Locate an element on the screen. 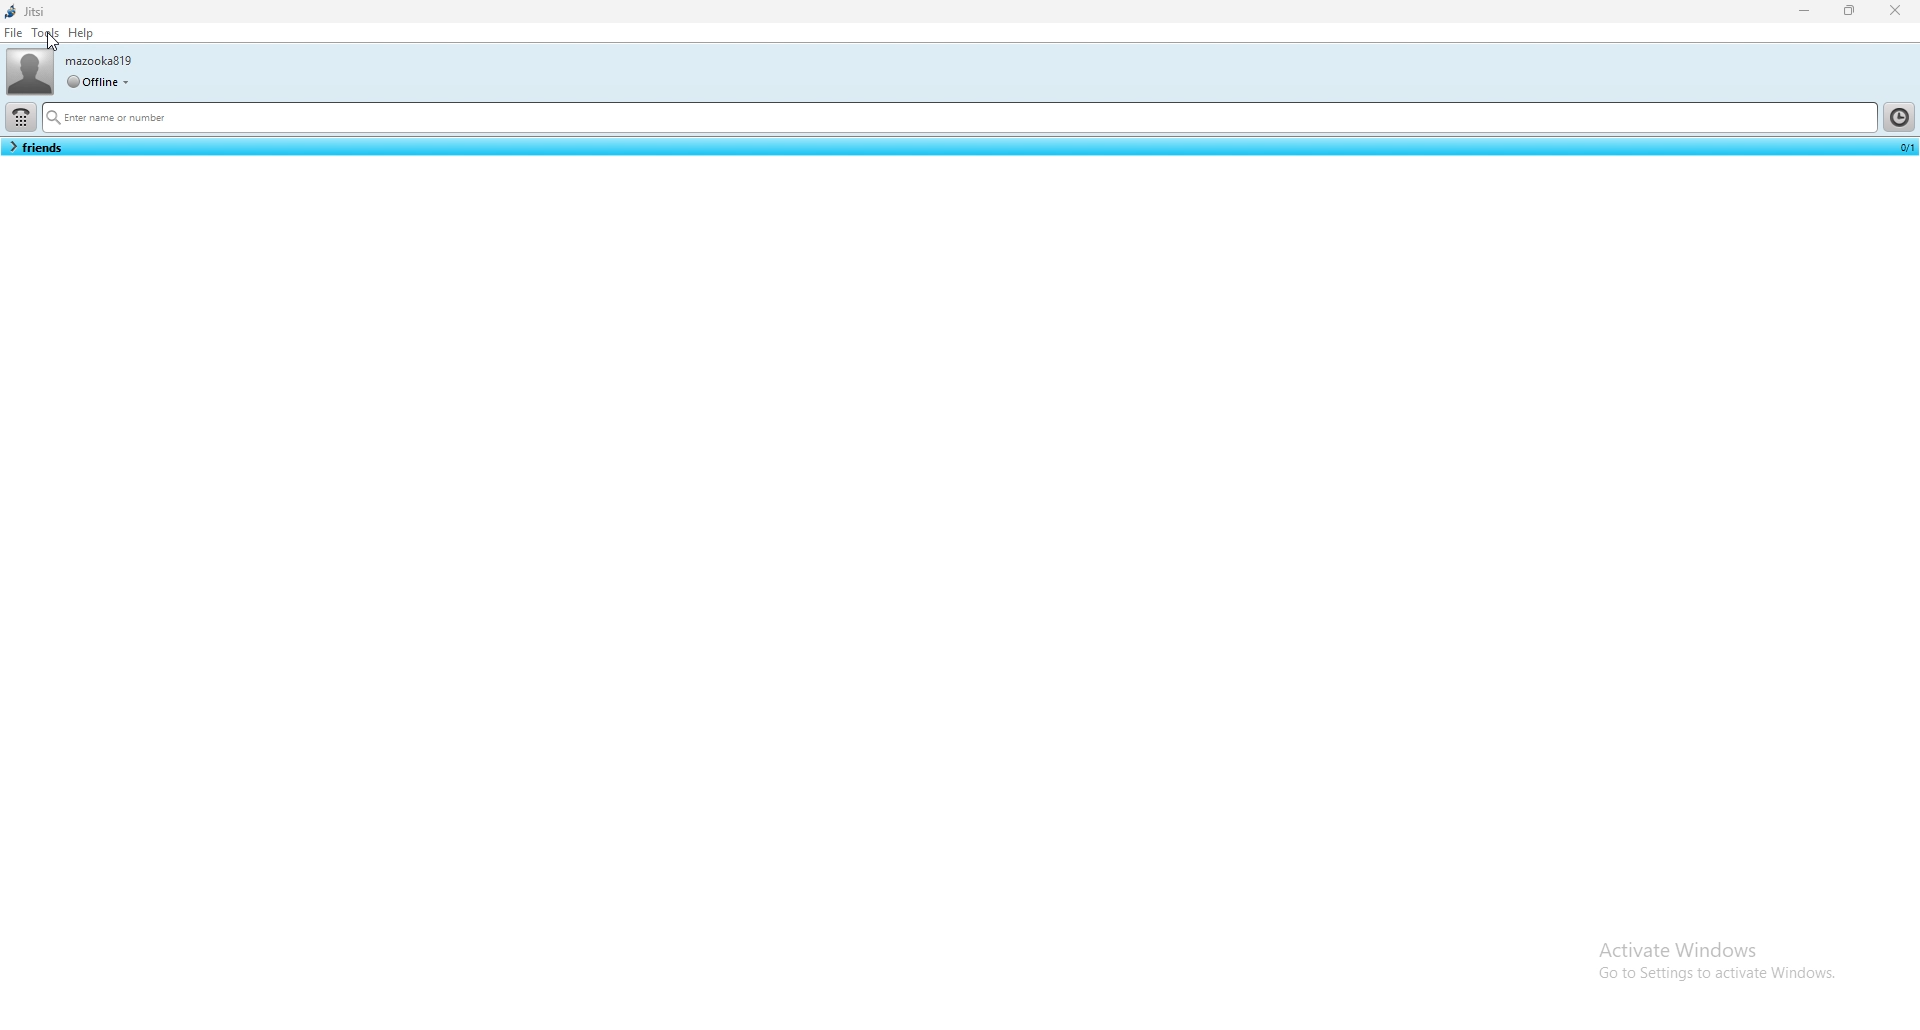 Image resolution: width=1920 pixels, height=1030 pixels. user photo is located at coordinates (29, 71).